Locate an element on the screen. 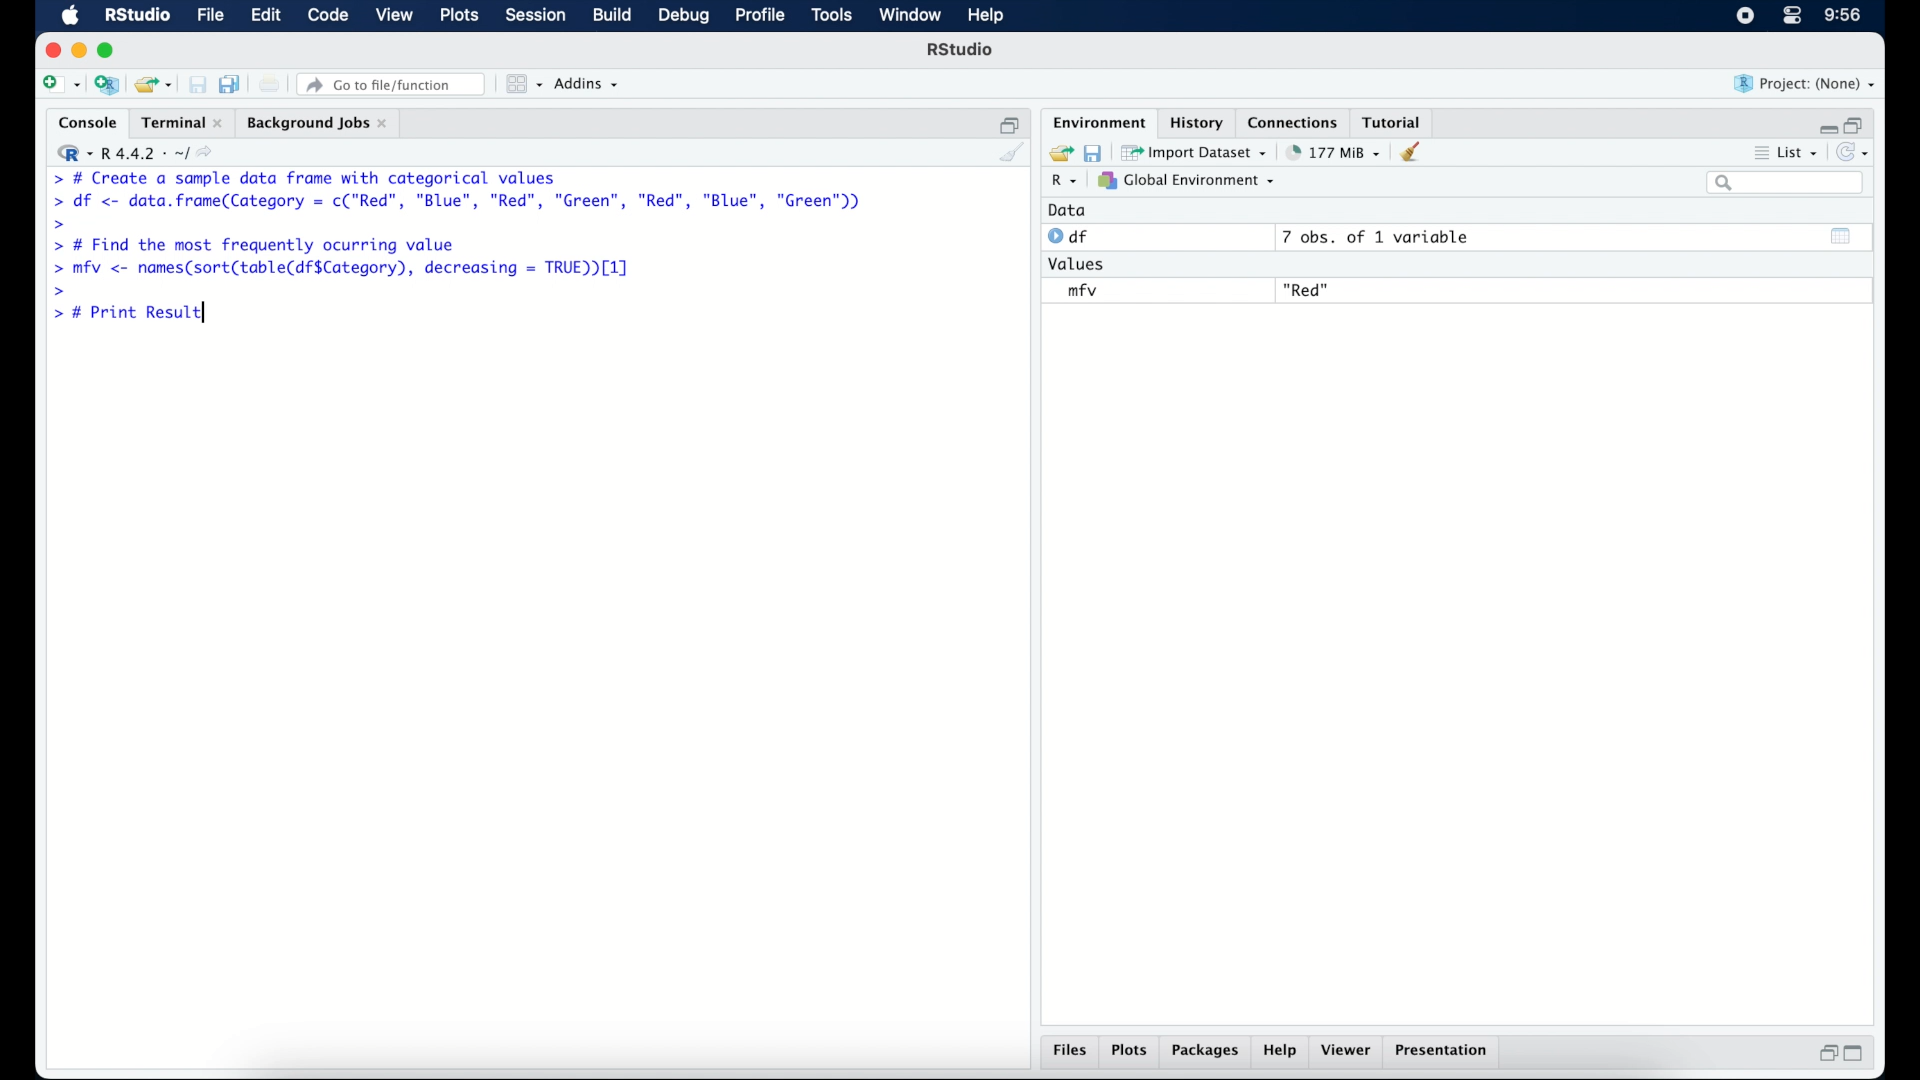 Image resolution: width=1920 pixels, height=1080 pixels. packages is located at coordinates (1207, 1053).